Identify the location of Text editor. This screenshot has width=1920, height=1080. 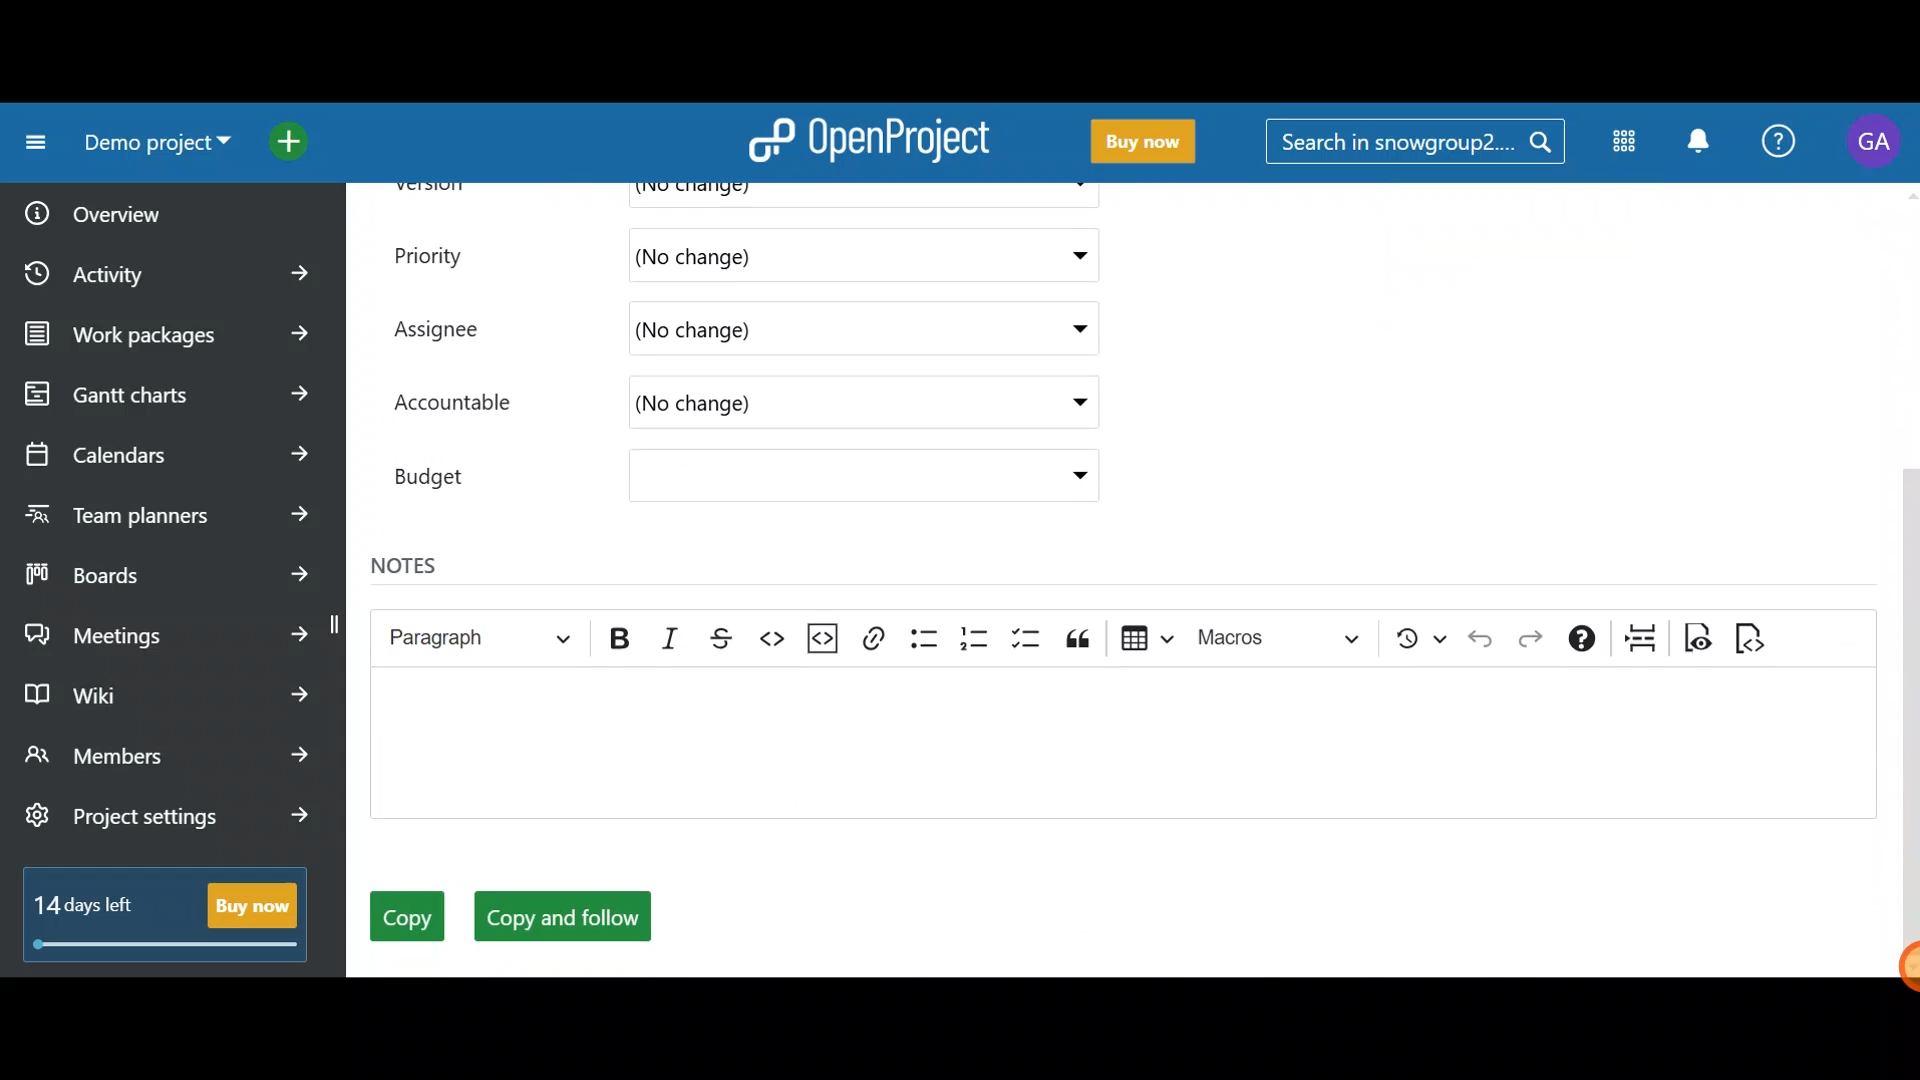
(1104, 751).